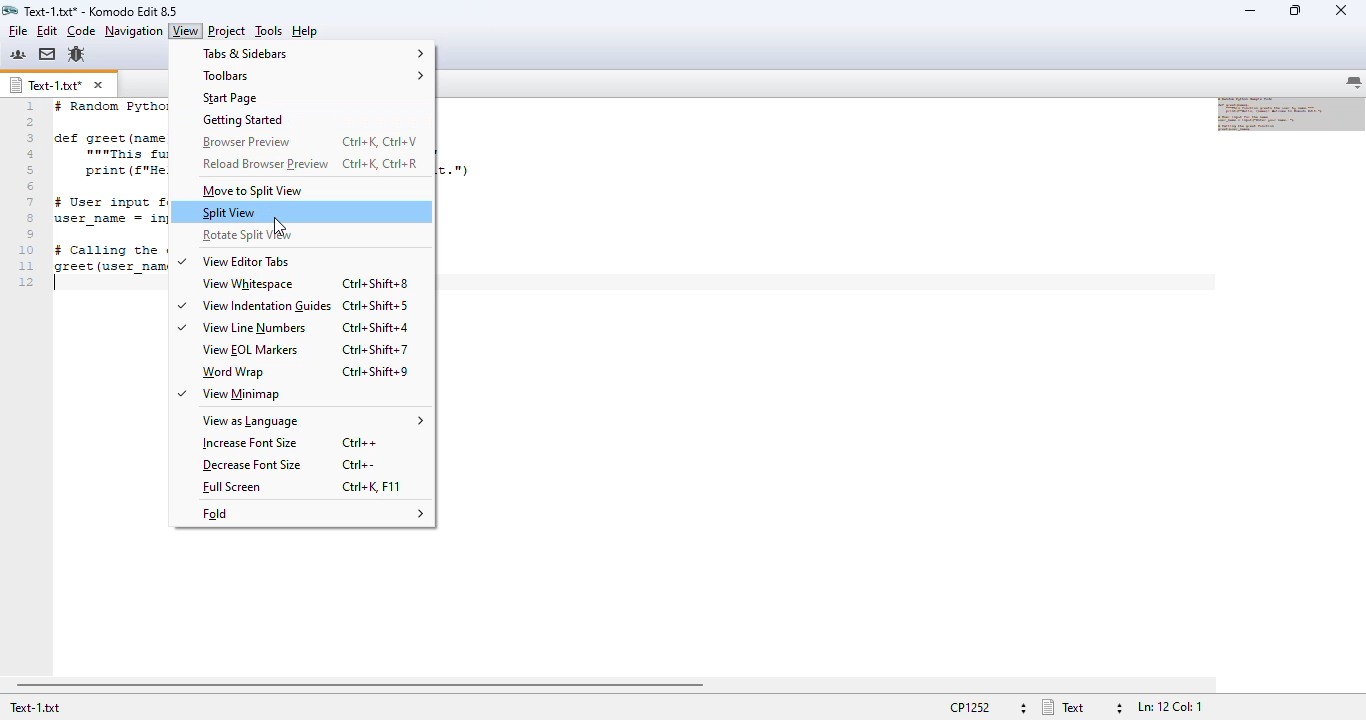  Describe the element at coordinates (232, 372) in the screenshot. I see `word wrap` at that location.